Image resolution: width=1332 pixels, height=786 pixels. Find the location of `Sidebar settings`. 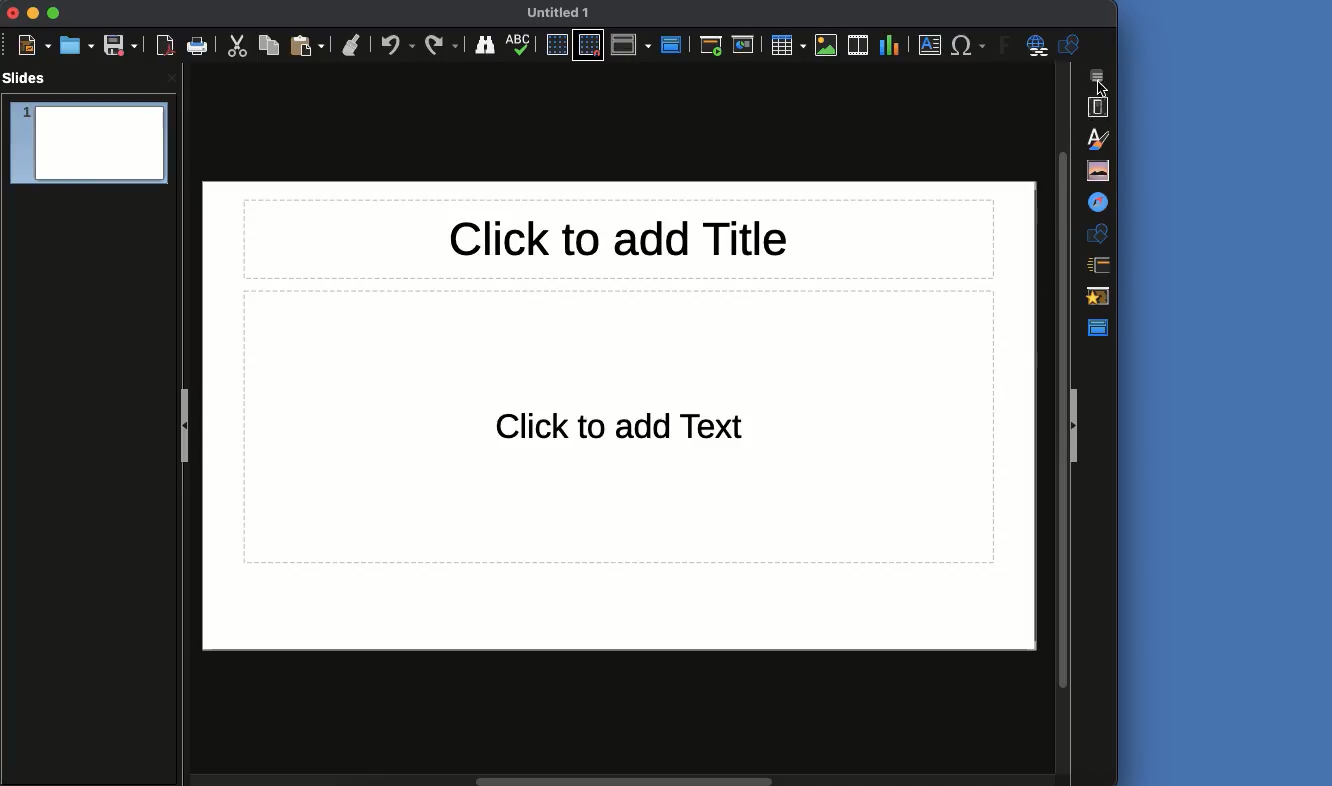

Sidebar settings is located at coordinates (1104, 75).